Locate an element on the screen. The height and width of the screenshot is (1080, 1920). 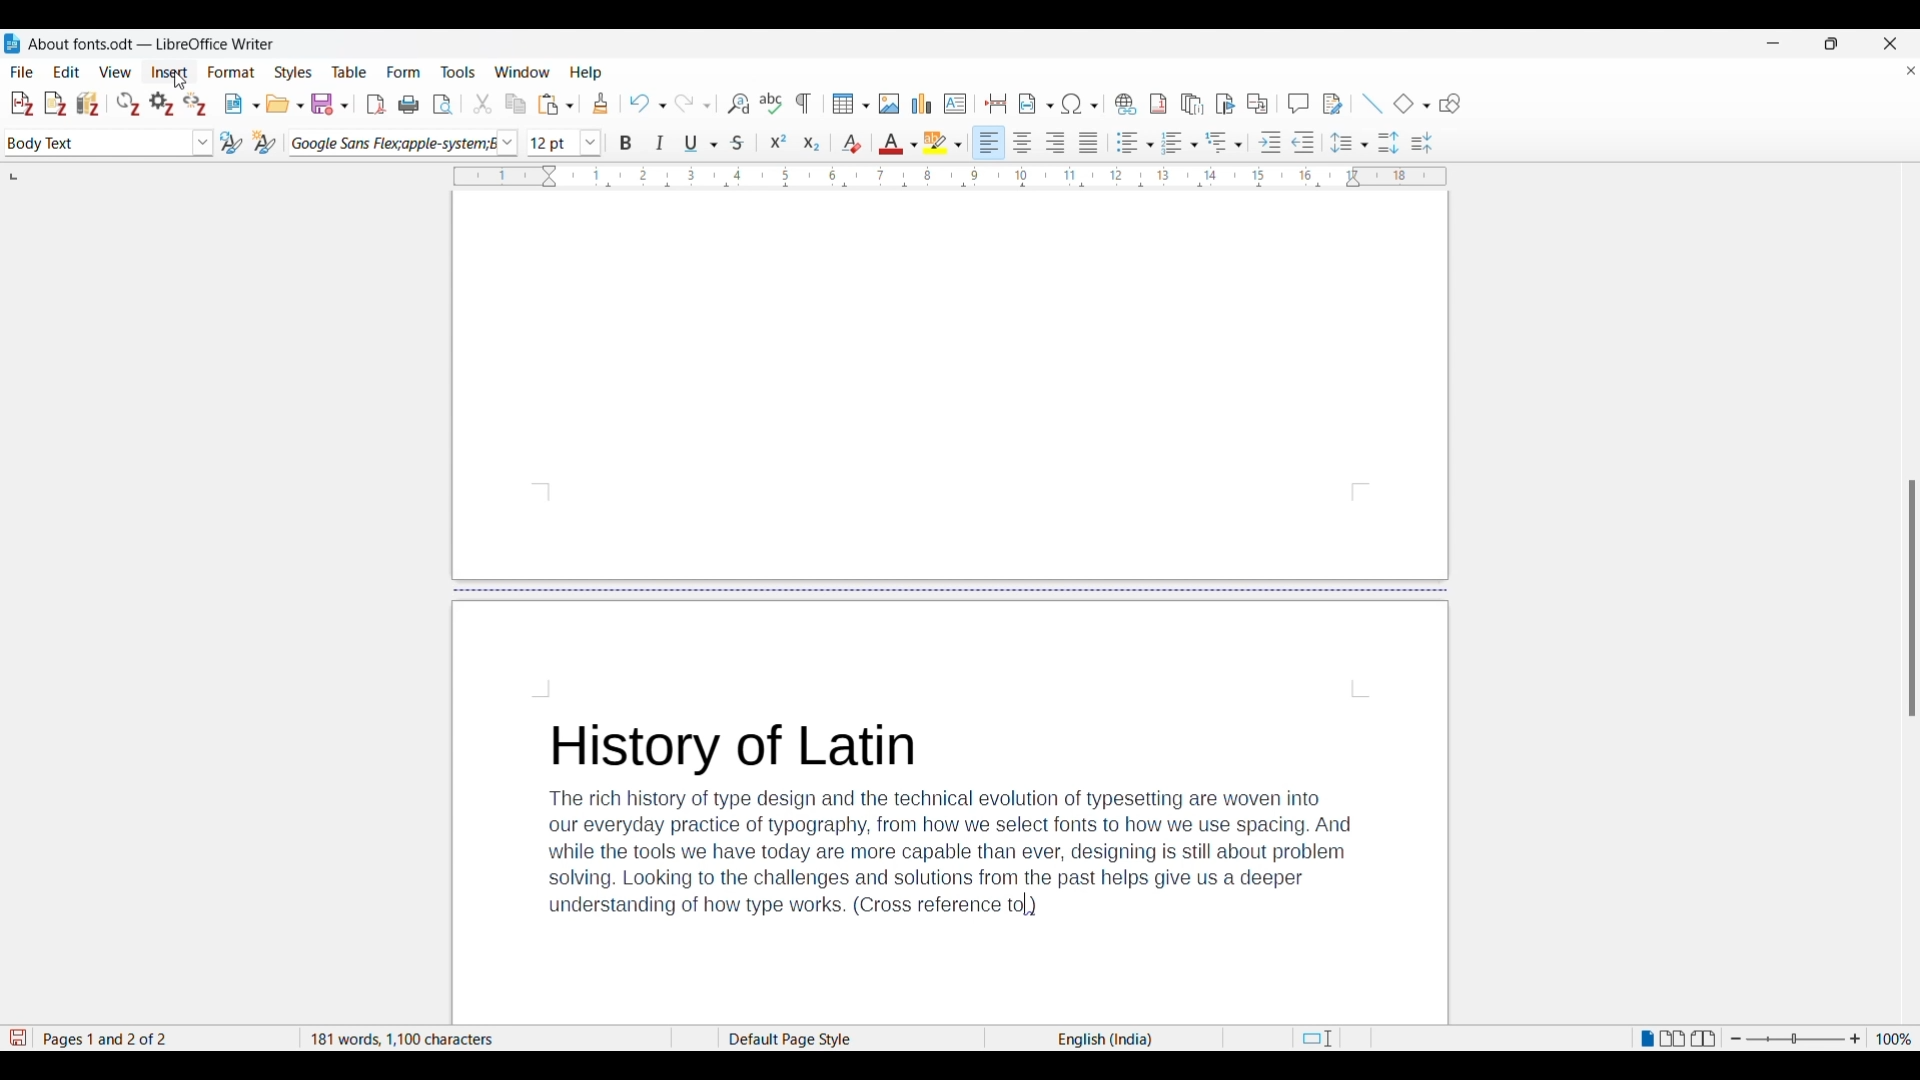
Increase paragraph spacing is located at coordinates (1389, 142).